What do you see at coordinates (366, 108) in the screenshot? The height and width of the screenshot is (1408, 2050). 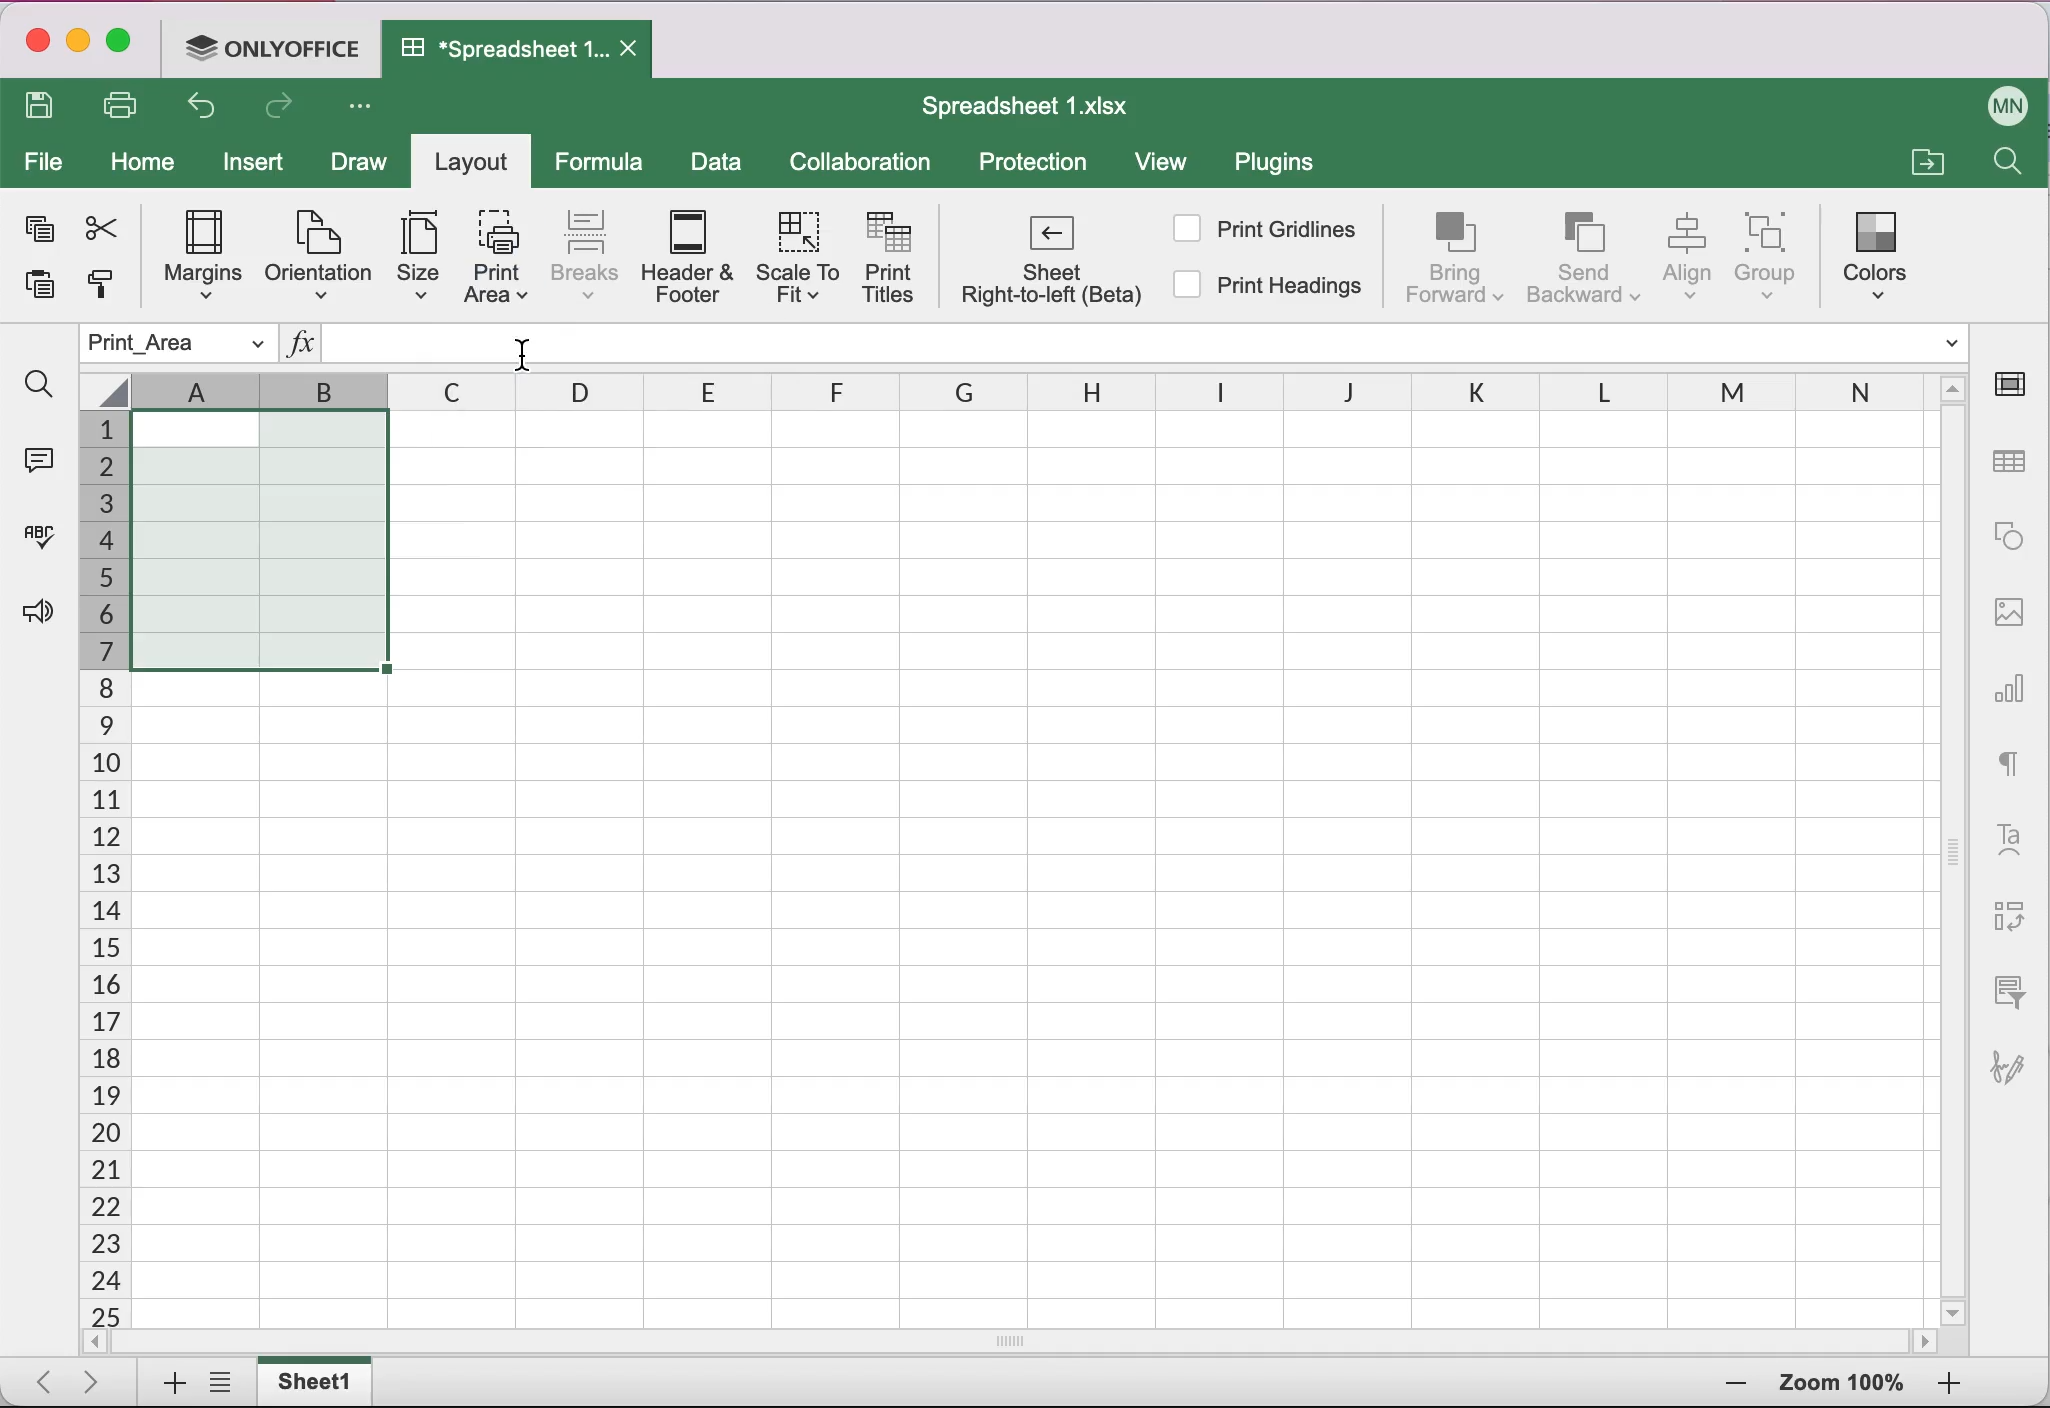 I see `customize quick access toolbar` at bounding box center [366, 108].